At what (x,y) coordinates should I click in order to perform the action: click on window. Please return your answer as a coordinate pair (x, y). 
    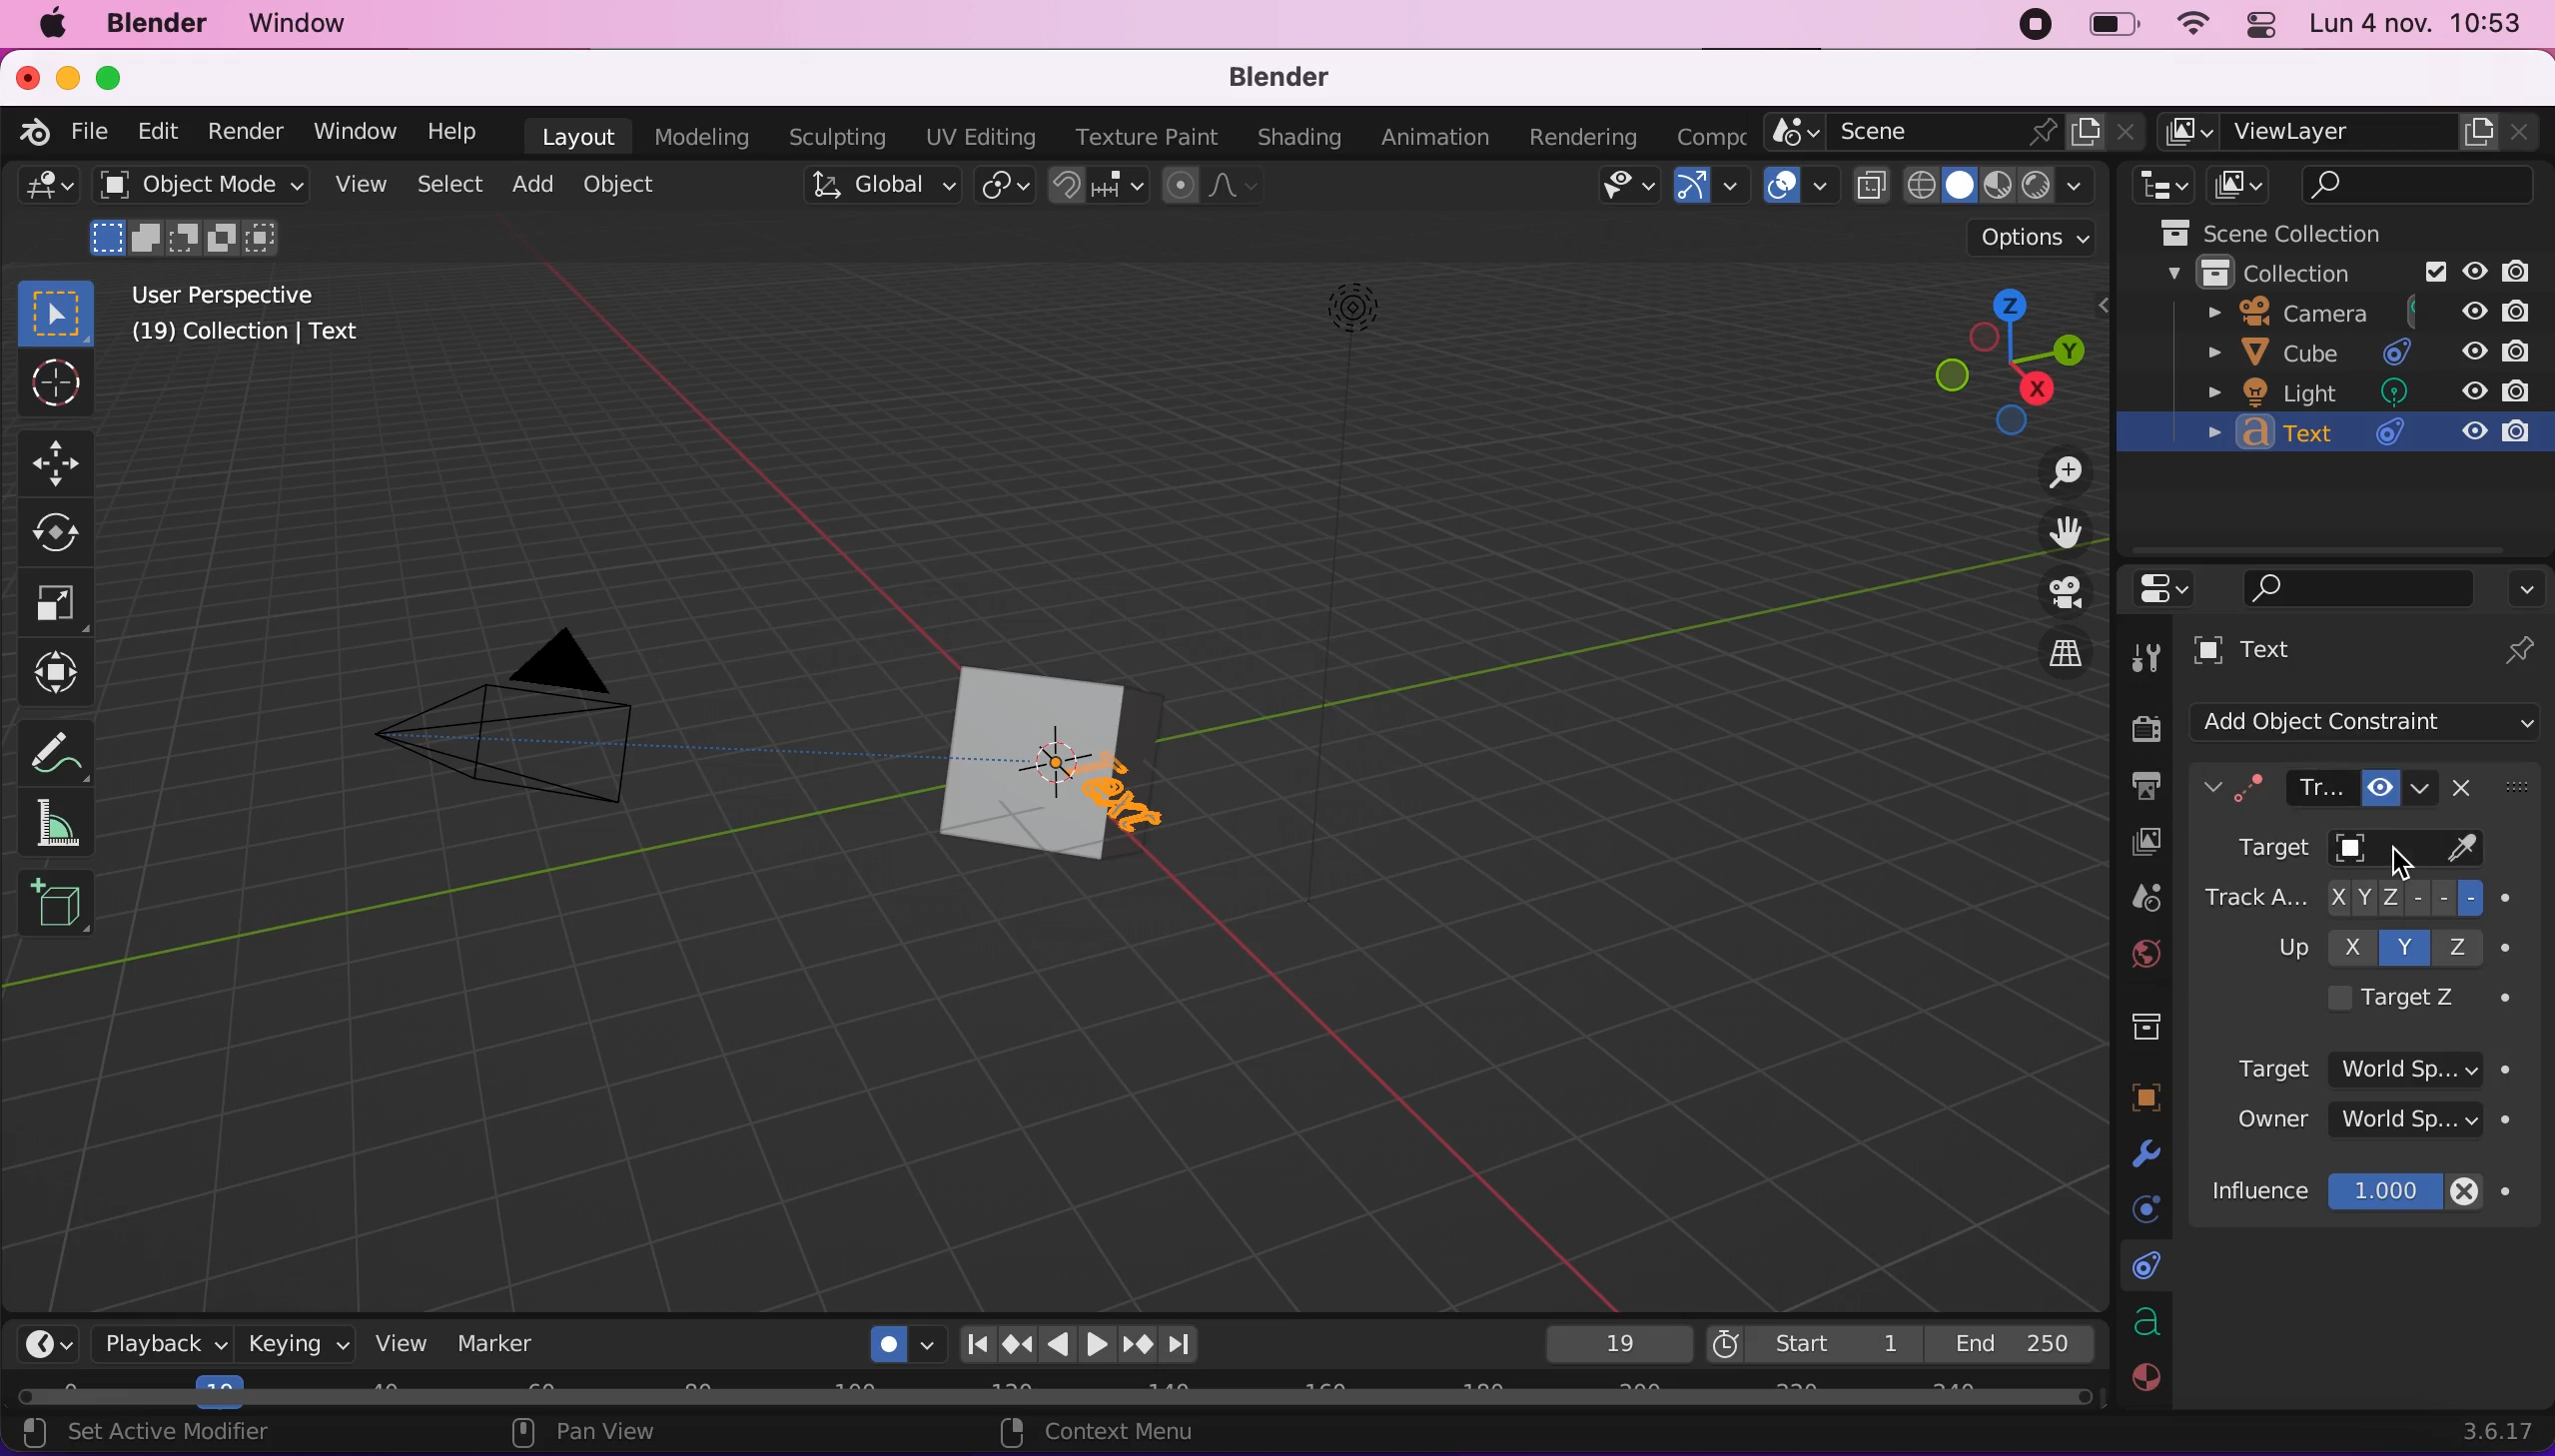
    Looking at the image, I should click on (358, 135).